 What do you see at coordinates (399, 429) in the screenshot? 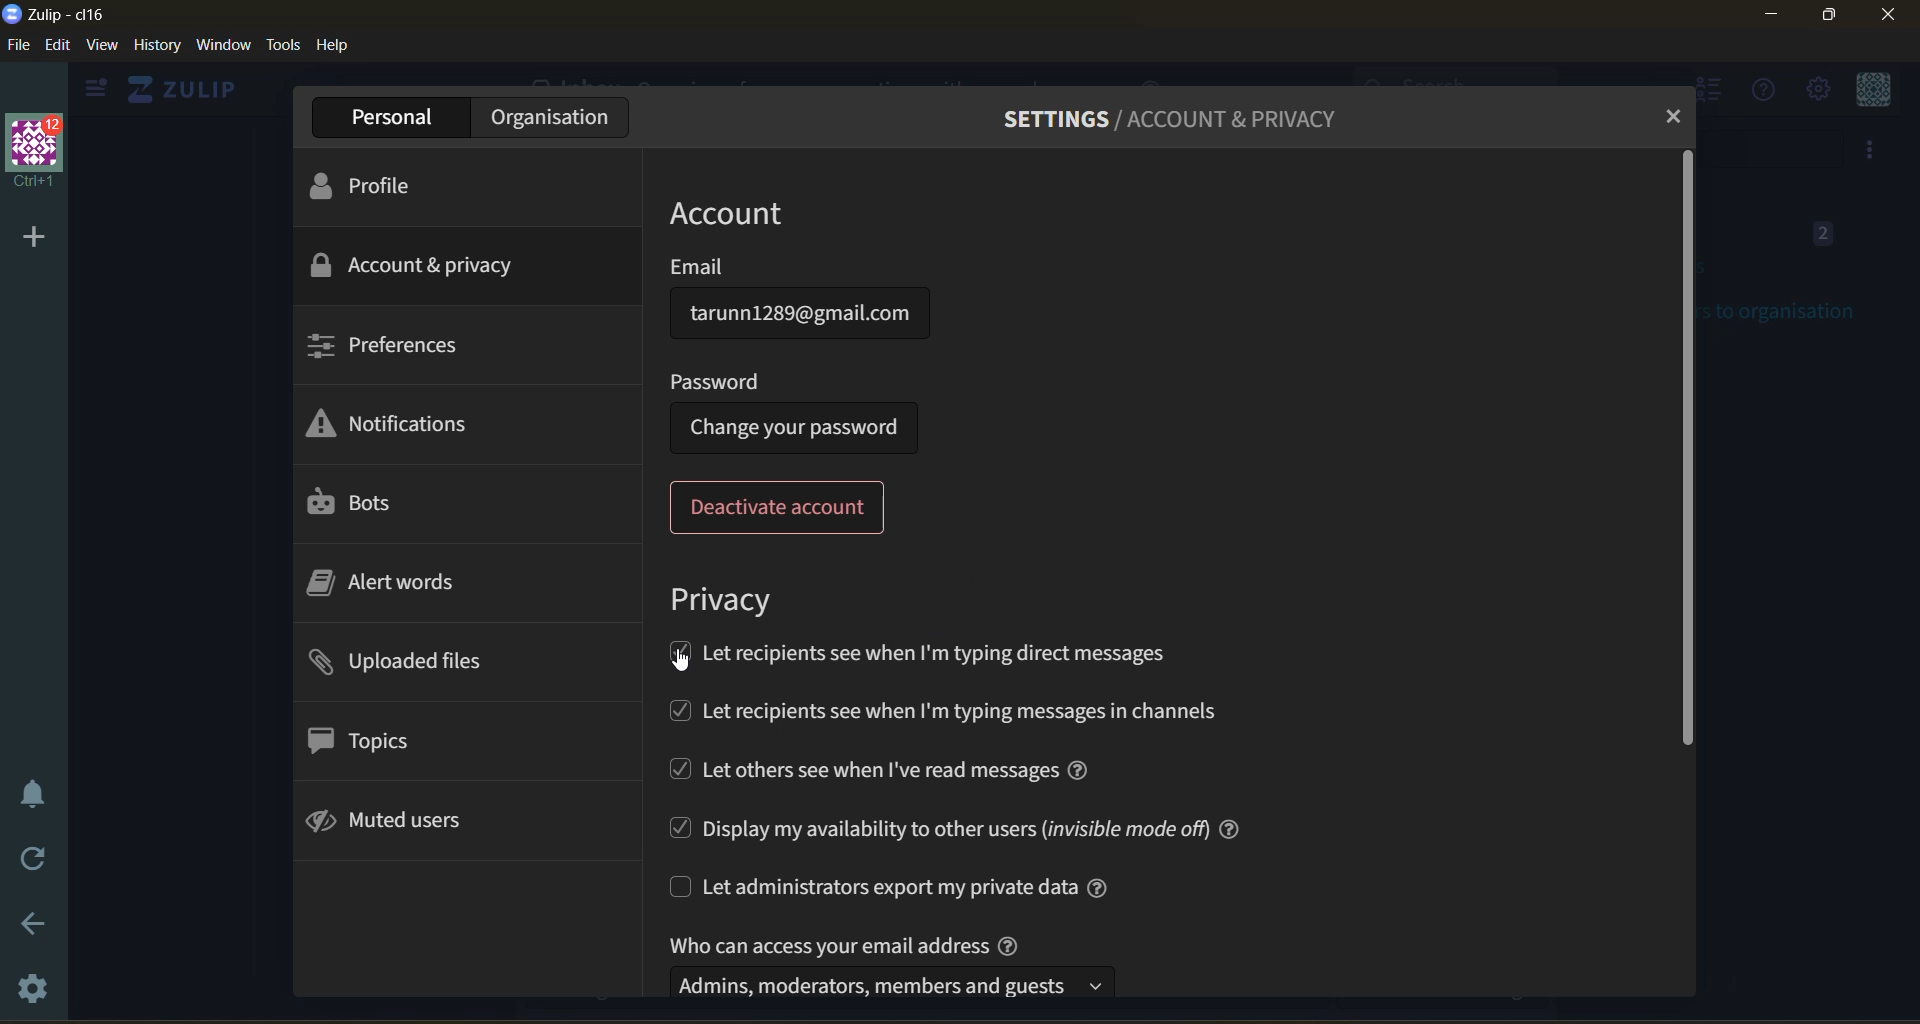
I see `notifications` at bounding box center [399, 429].